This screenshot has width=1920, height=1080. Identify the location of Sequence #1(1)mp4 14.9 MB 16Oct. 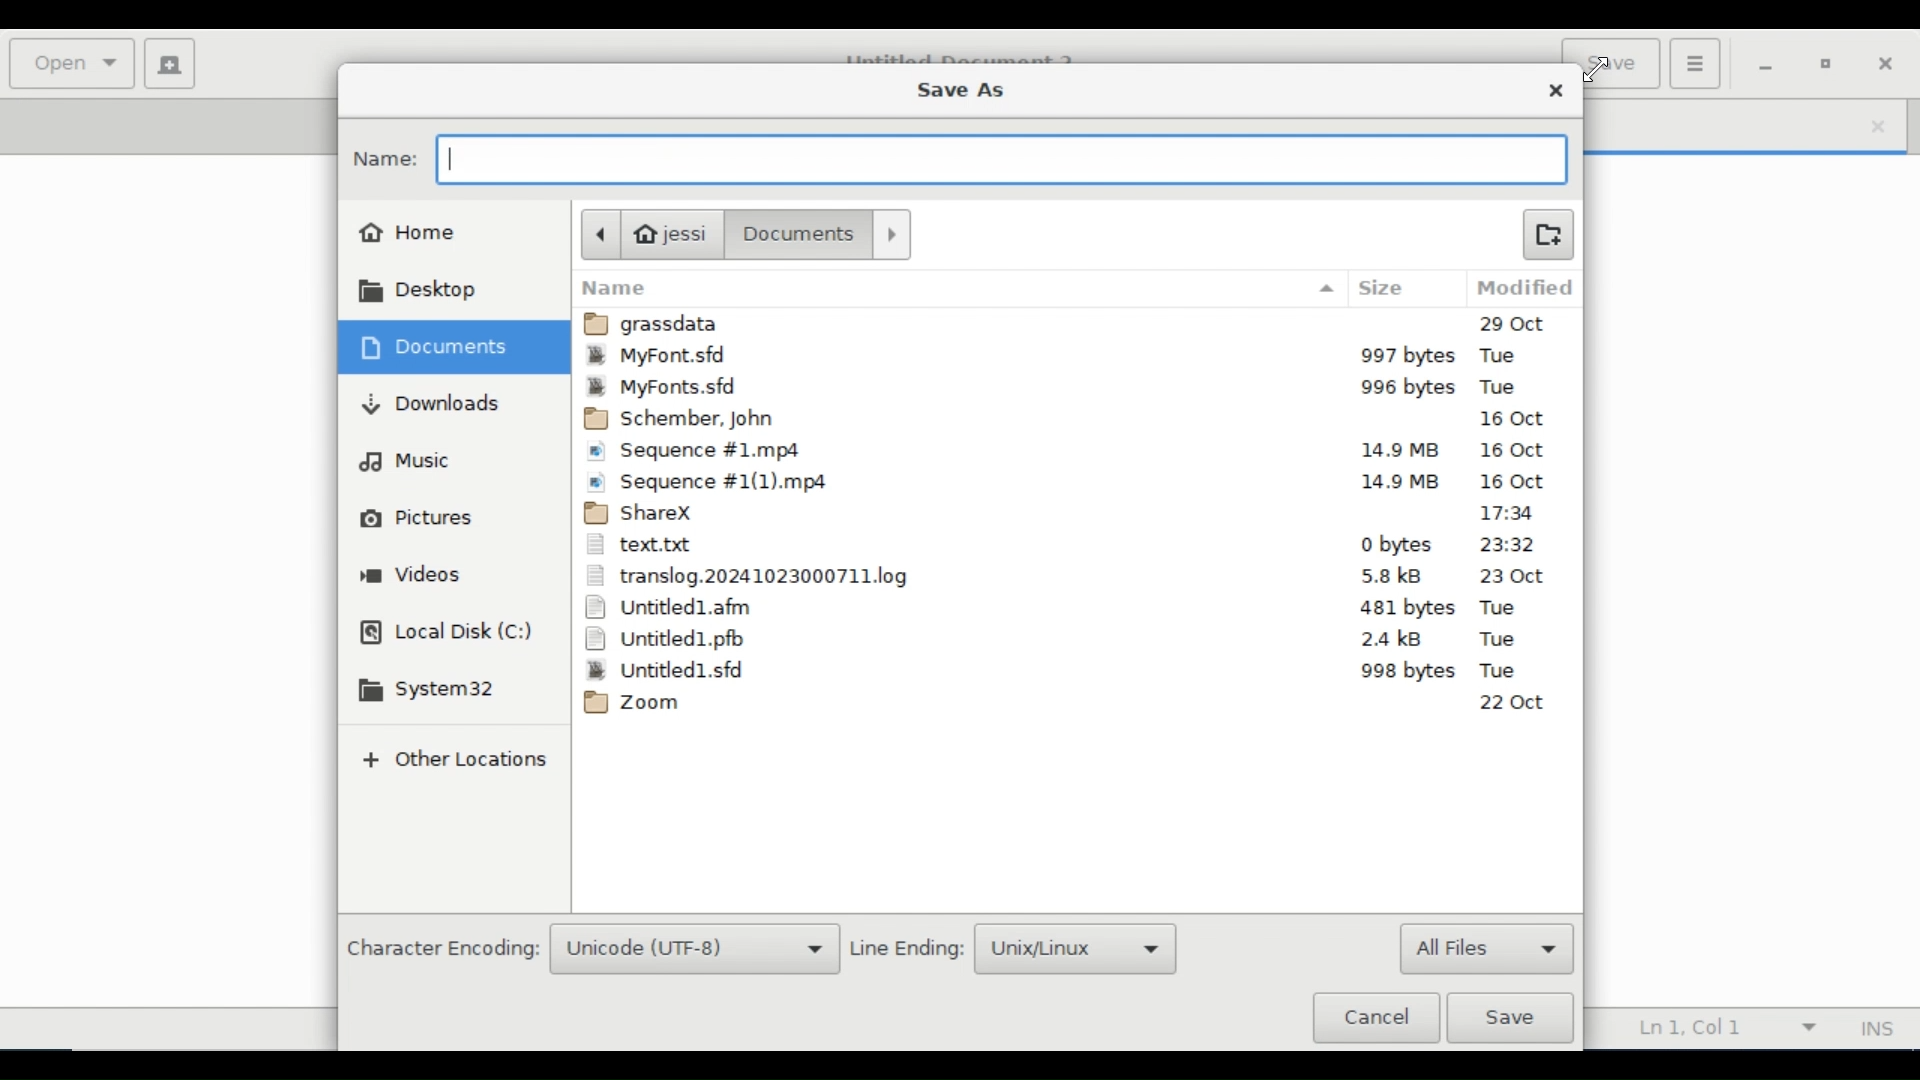
(1074, 481).